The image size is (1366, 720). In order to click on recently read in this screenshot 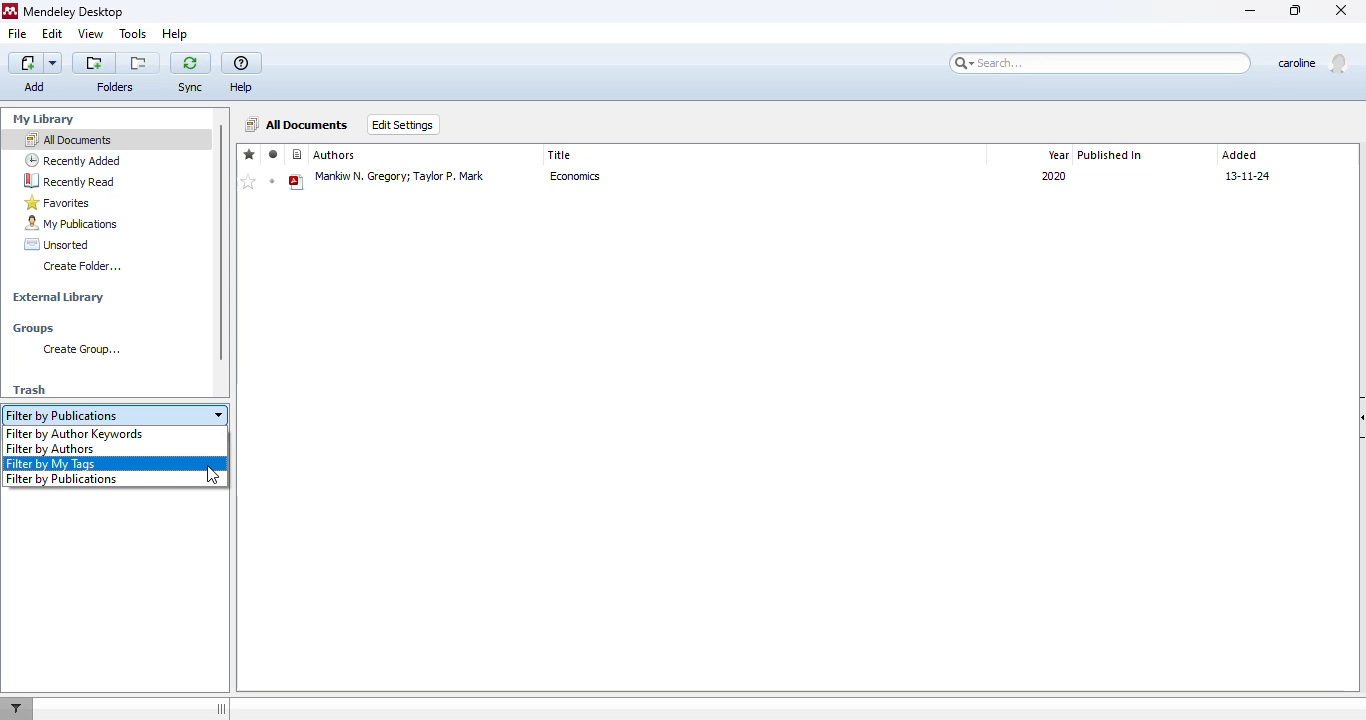, I will do `click(68, 180)`.